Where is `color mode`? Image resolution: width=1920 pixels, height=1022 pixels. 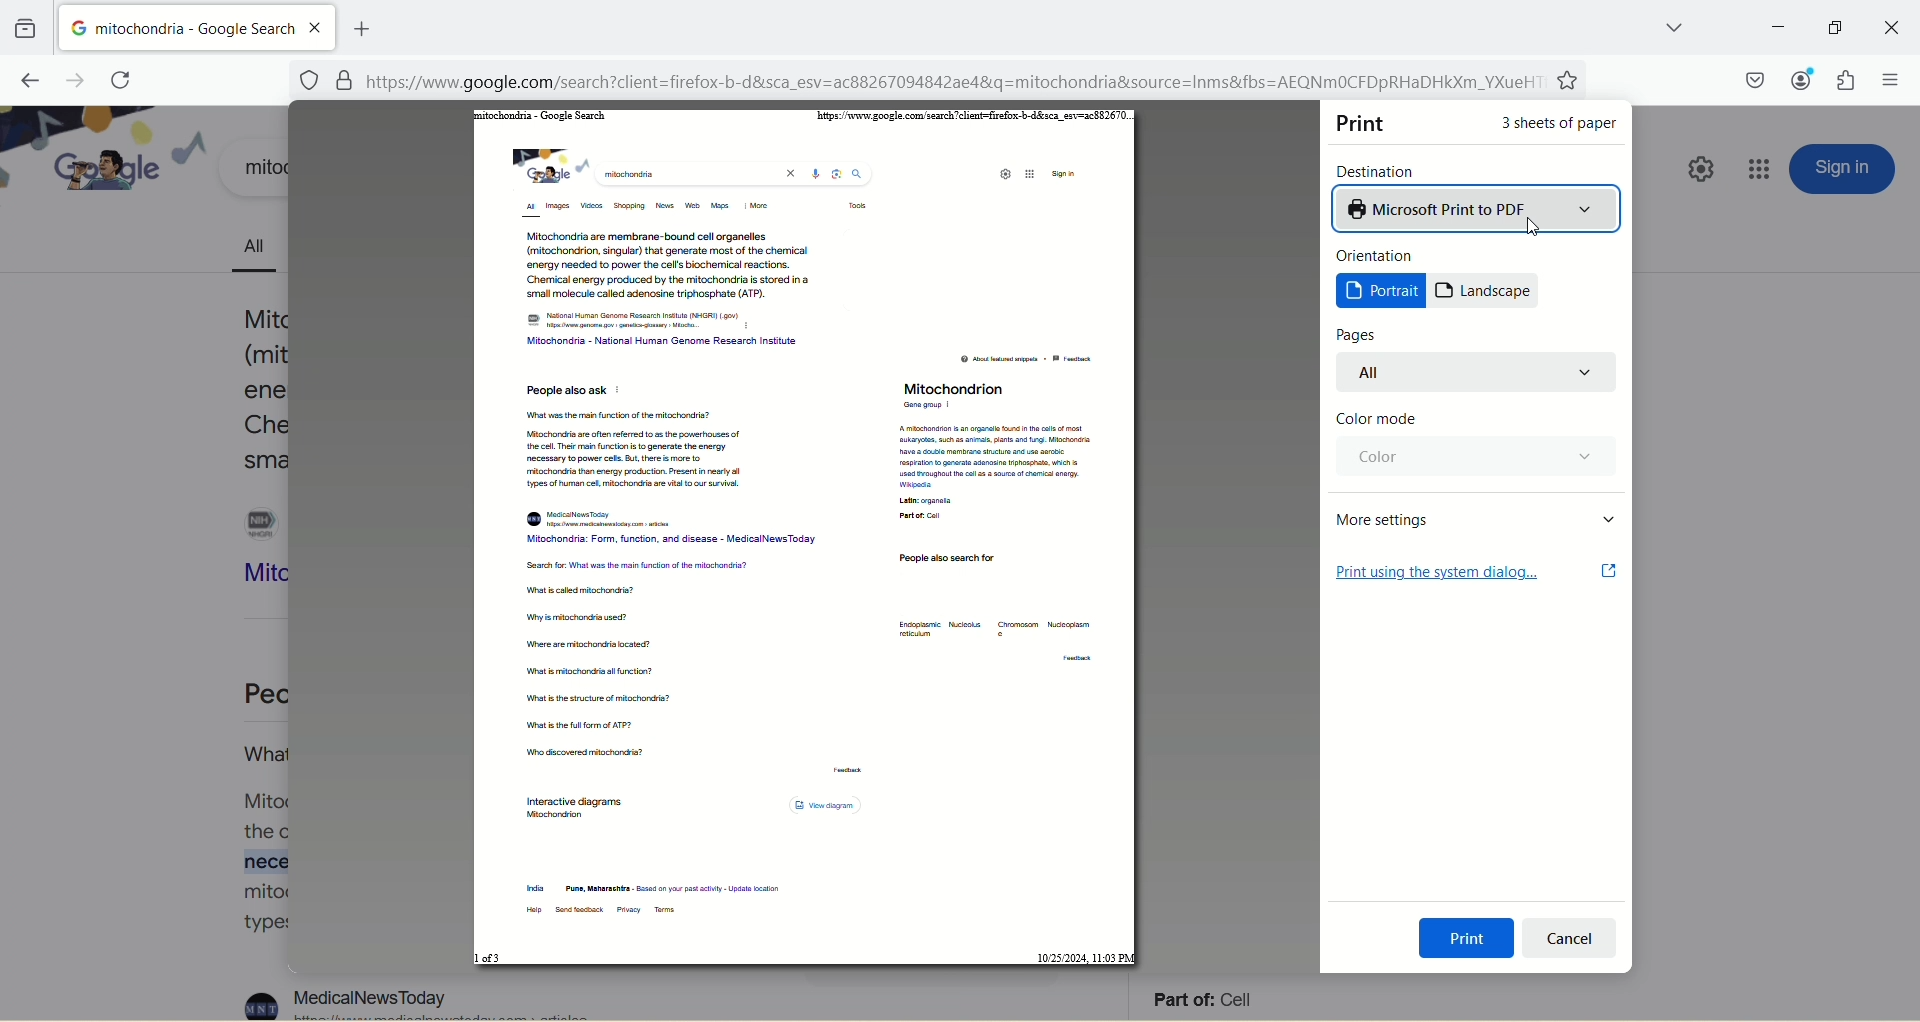
color mode is located at coordinates (1376, 420).